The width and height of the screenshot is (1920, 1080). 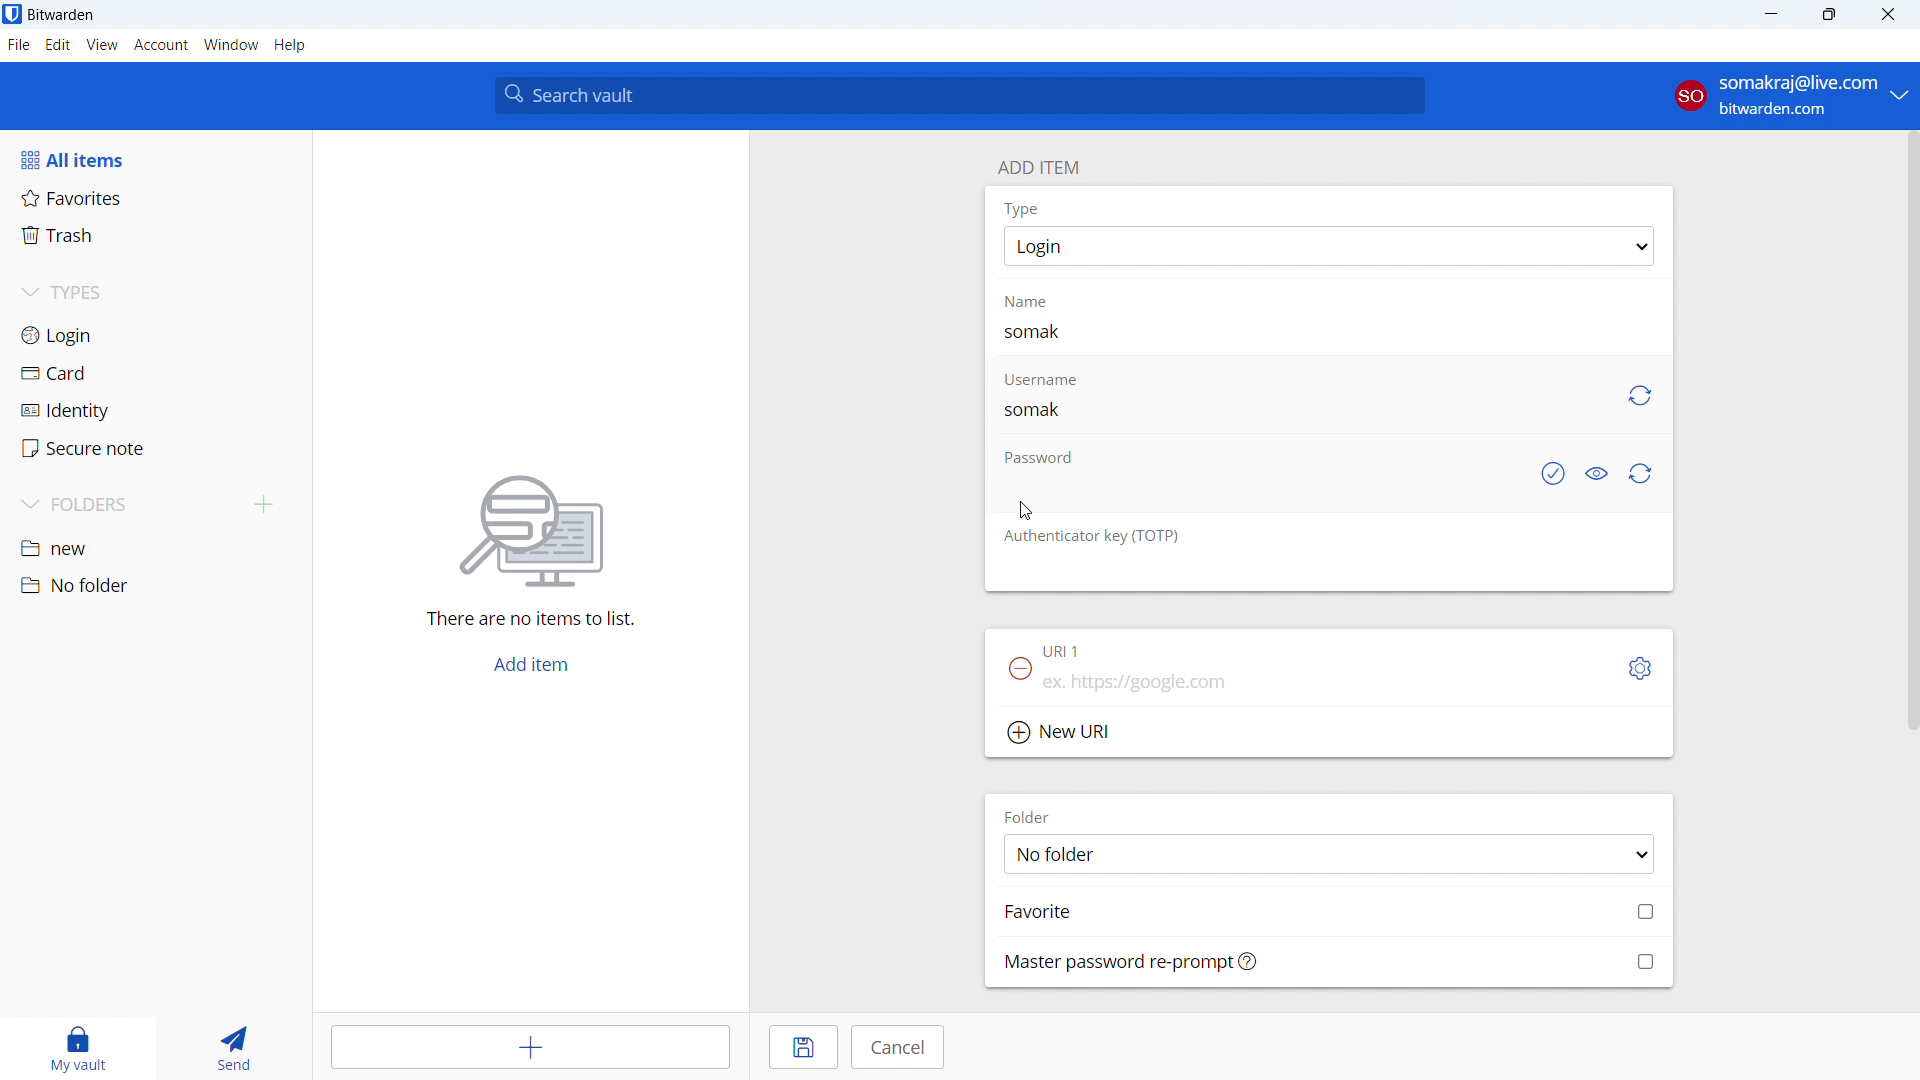 What do you see at coordinates (126, 505) in the screenshot?
I see `folders` at bounding box center [126, 505].